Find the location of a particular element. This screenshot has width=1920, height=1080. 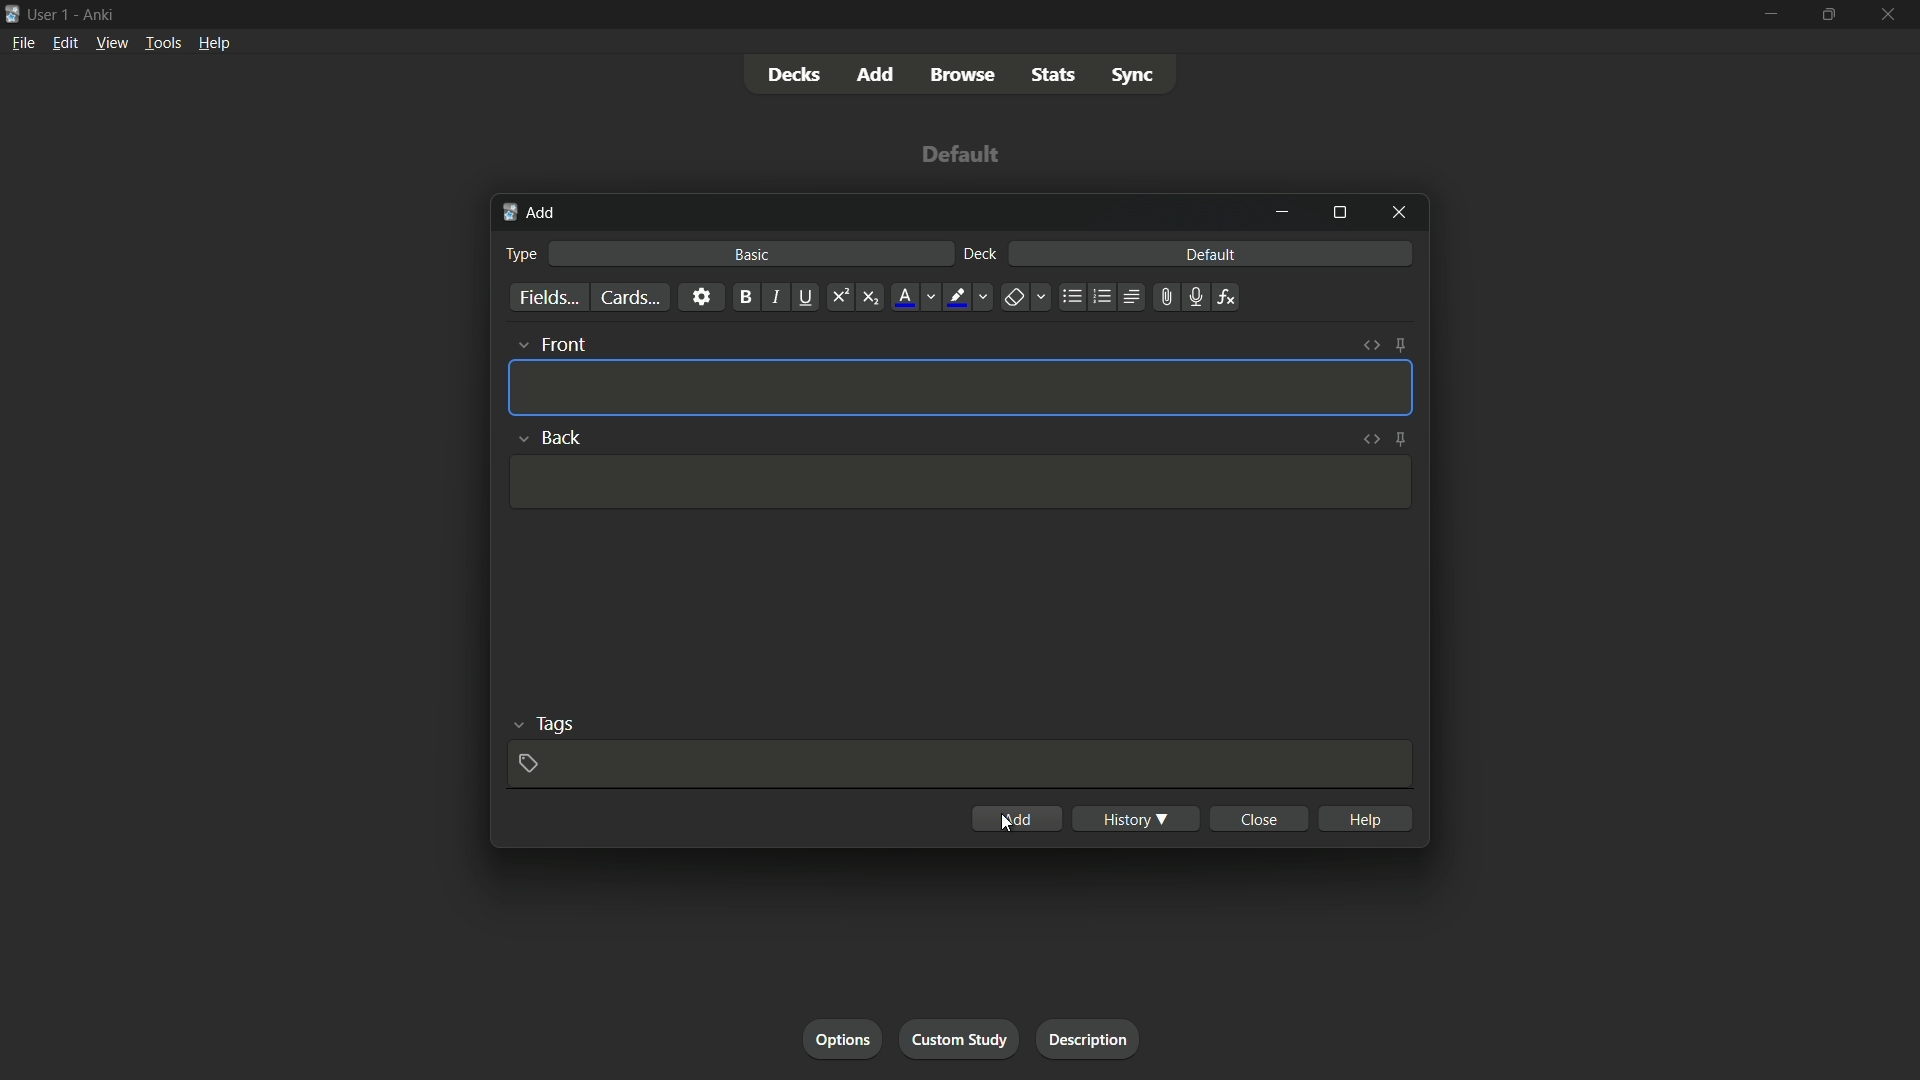

minimize is located at coordinates (1282, 212).